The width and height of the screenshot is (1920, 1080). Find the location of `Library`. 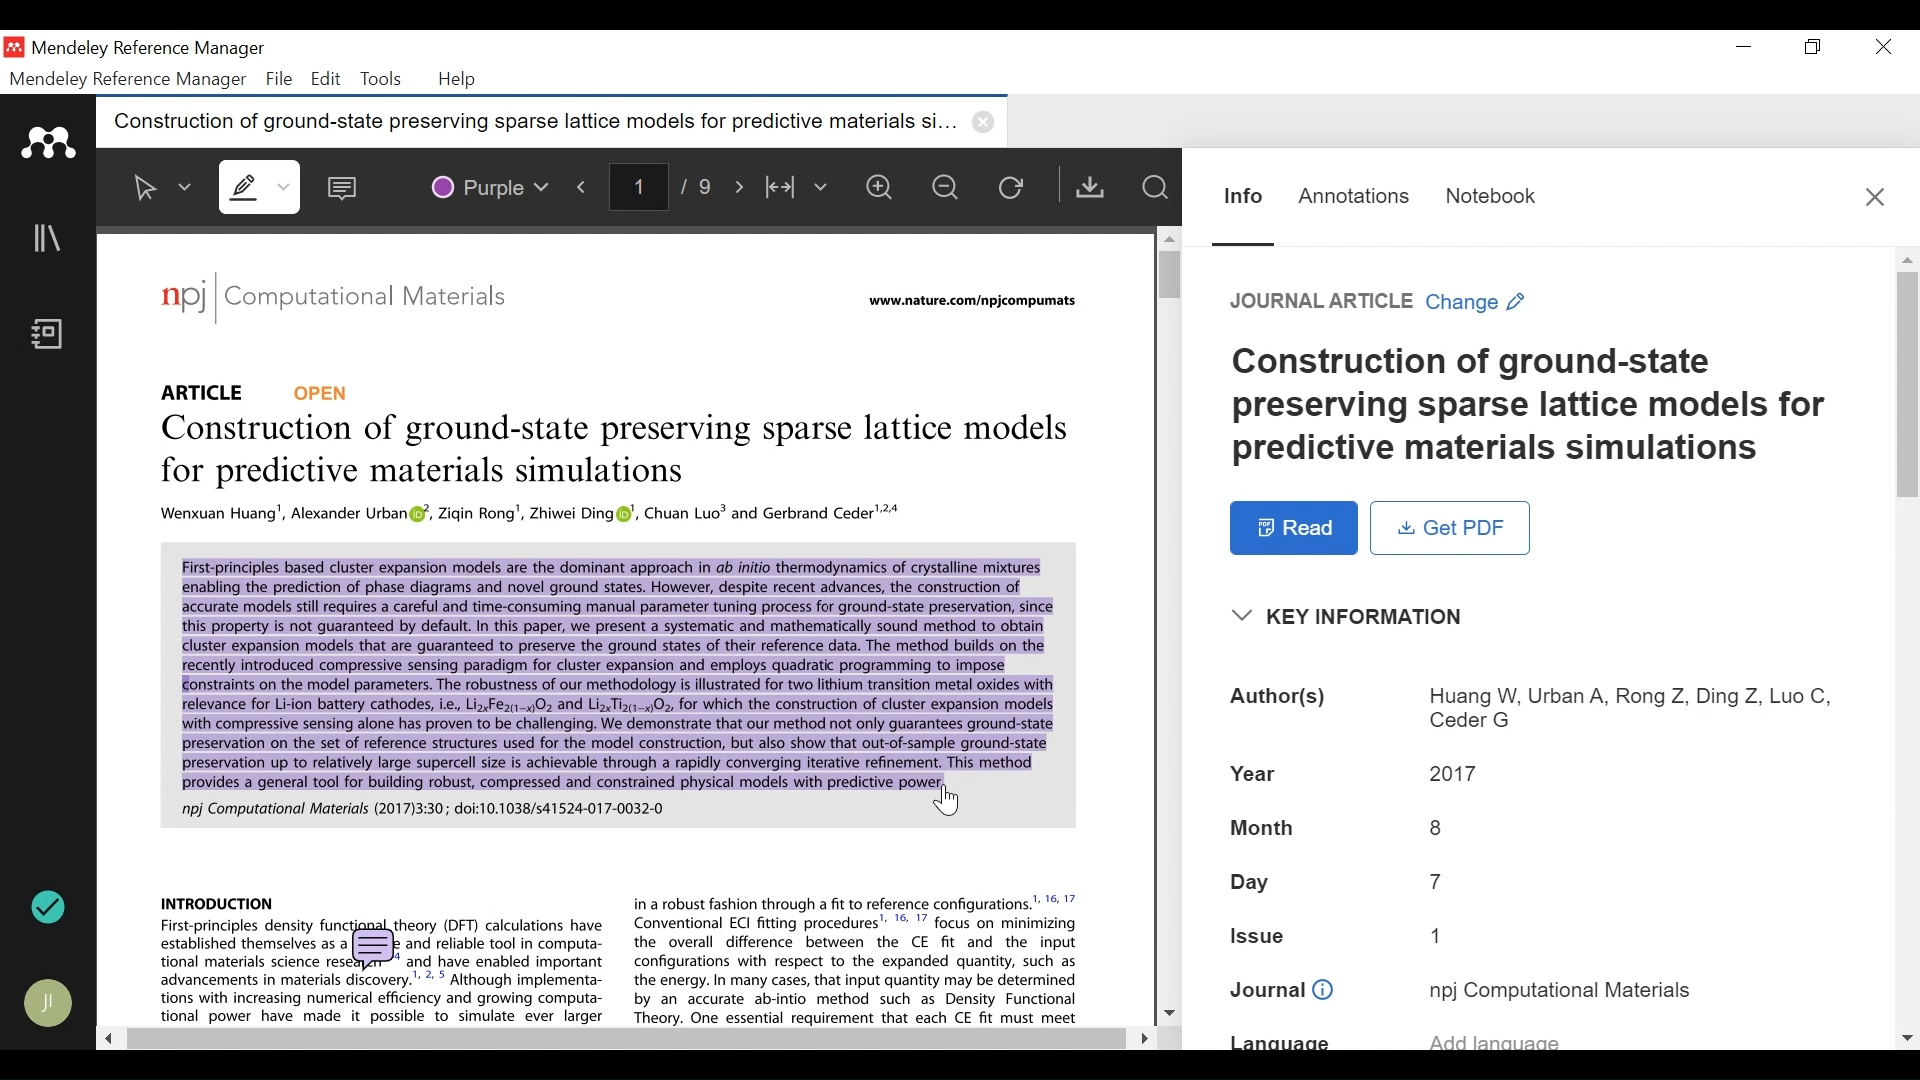

Library is located at coordinates (49, 238).